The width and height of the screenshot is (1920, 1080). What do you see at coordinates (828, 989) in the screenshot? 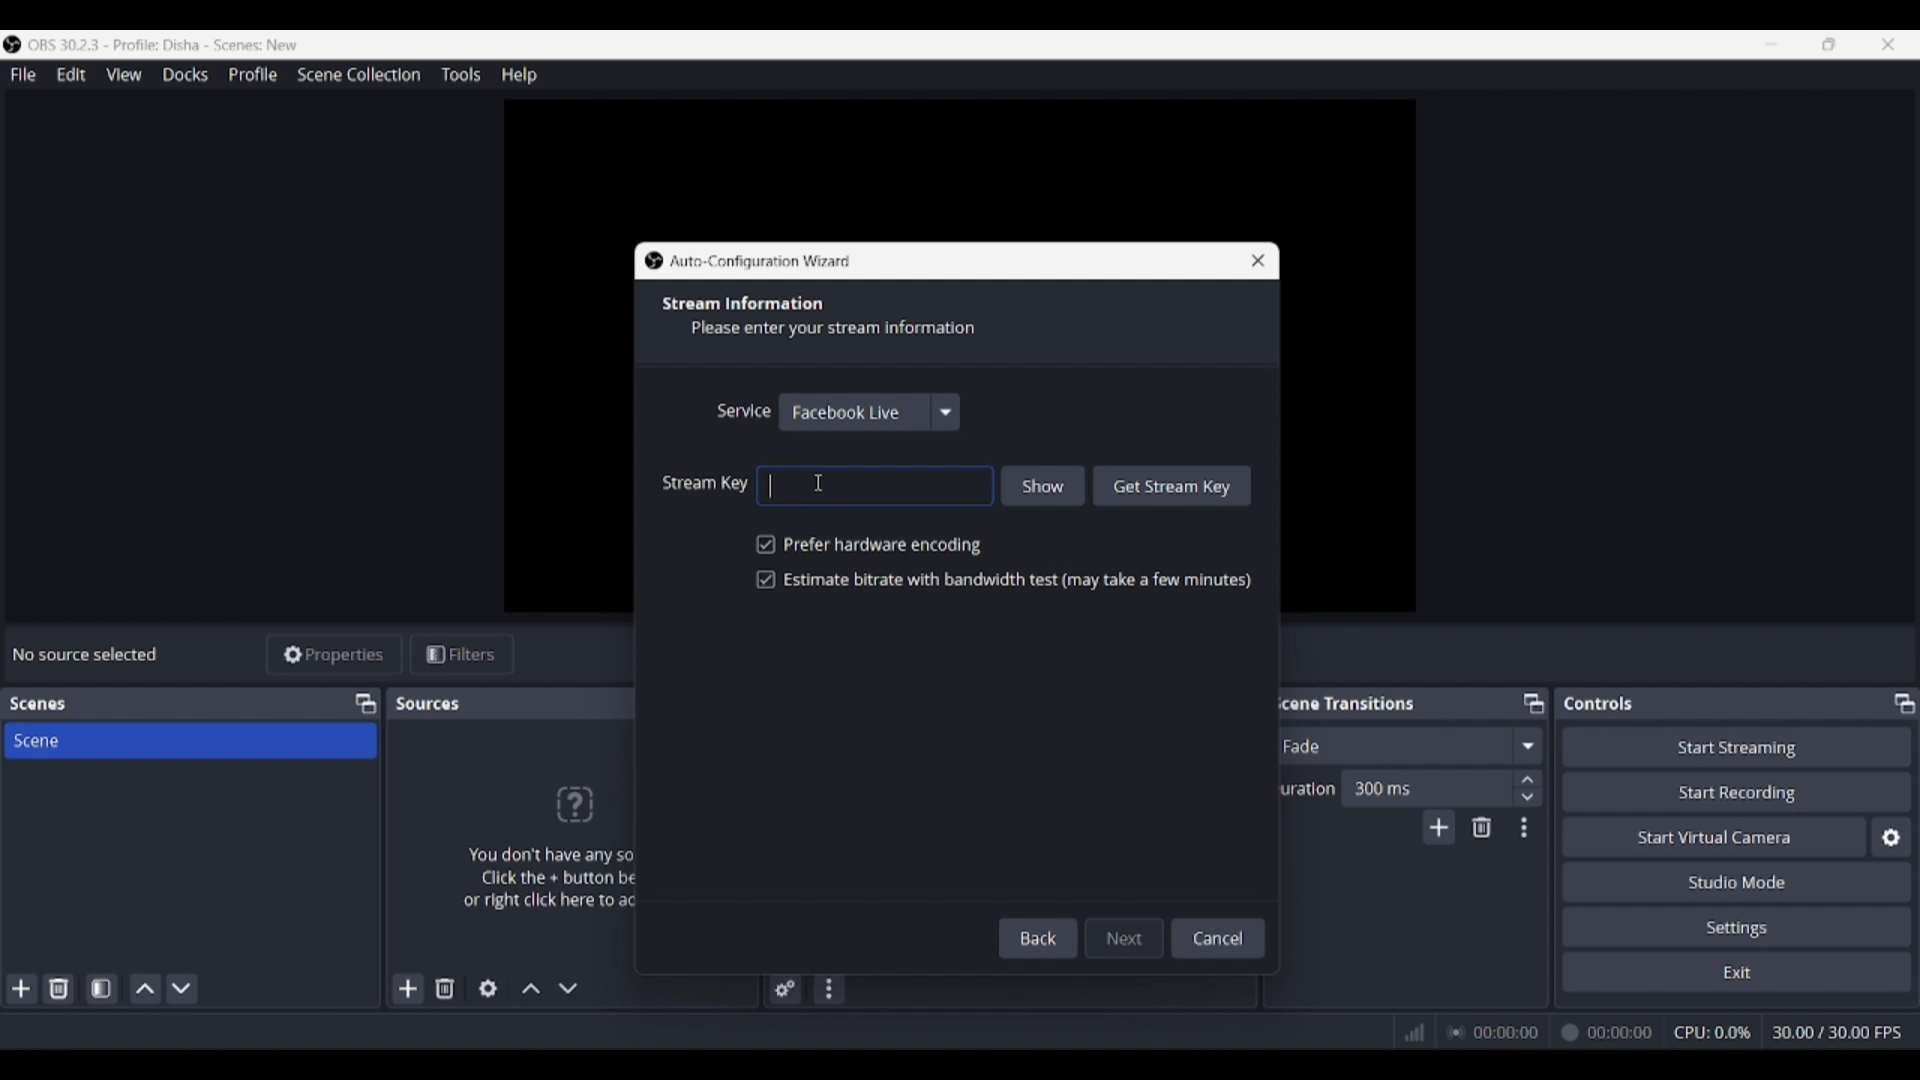
I see `Audio mixer menu` at bounding box center [828, 989].